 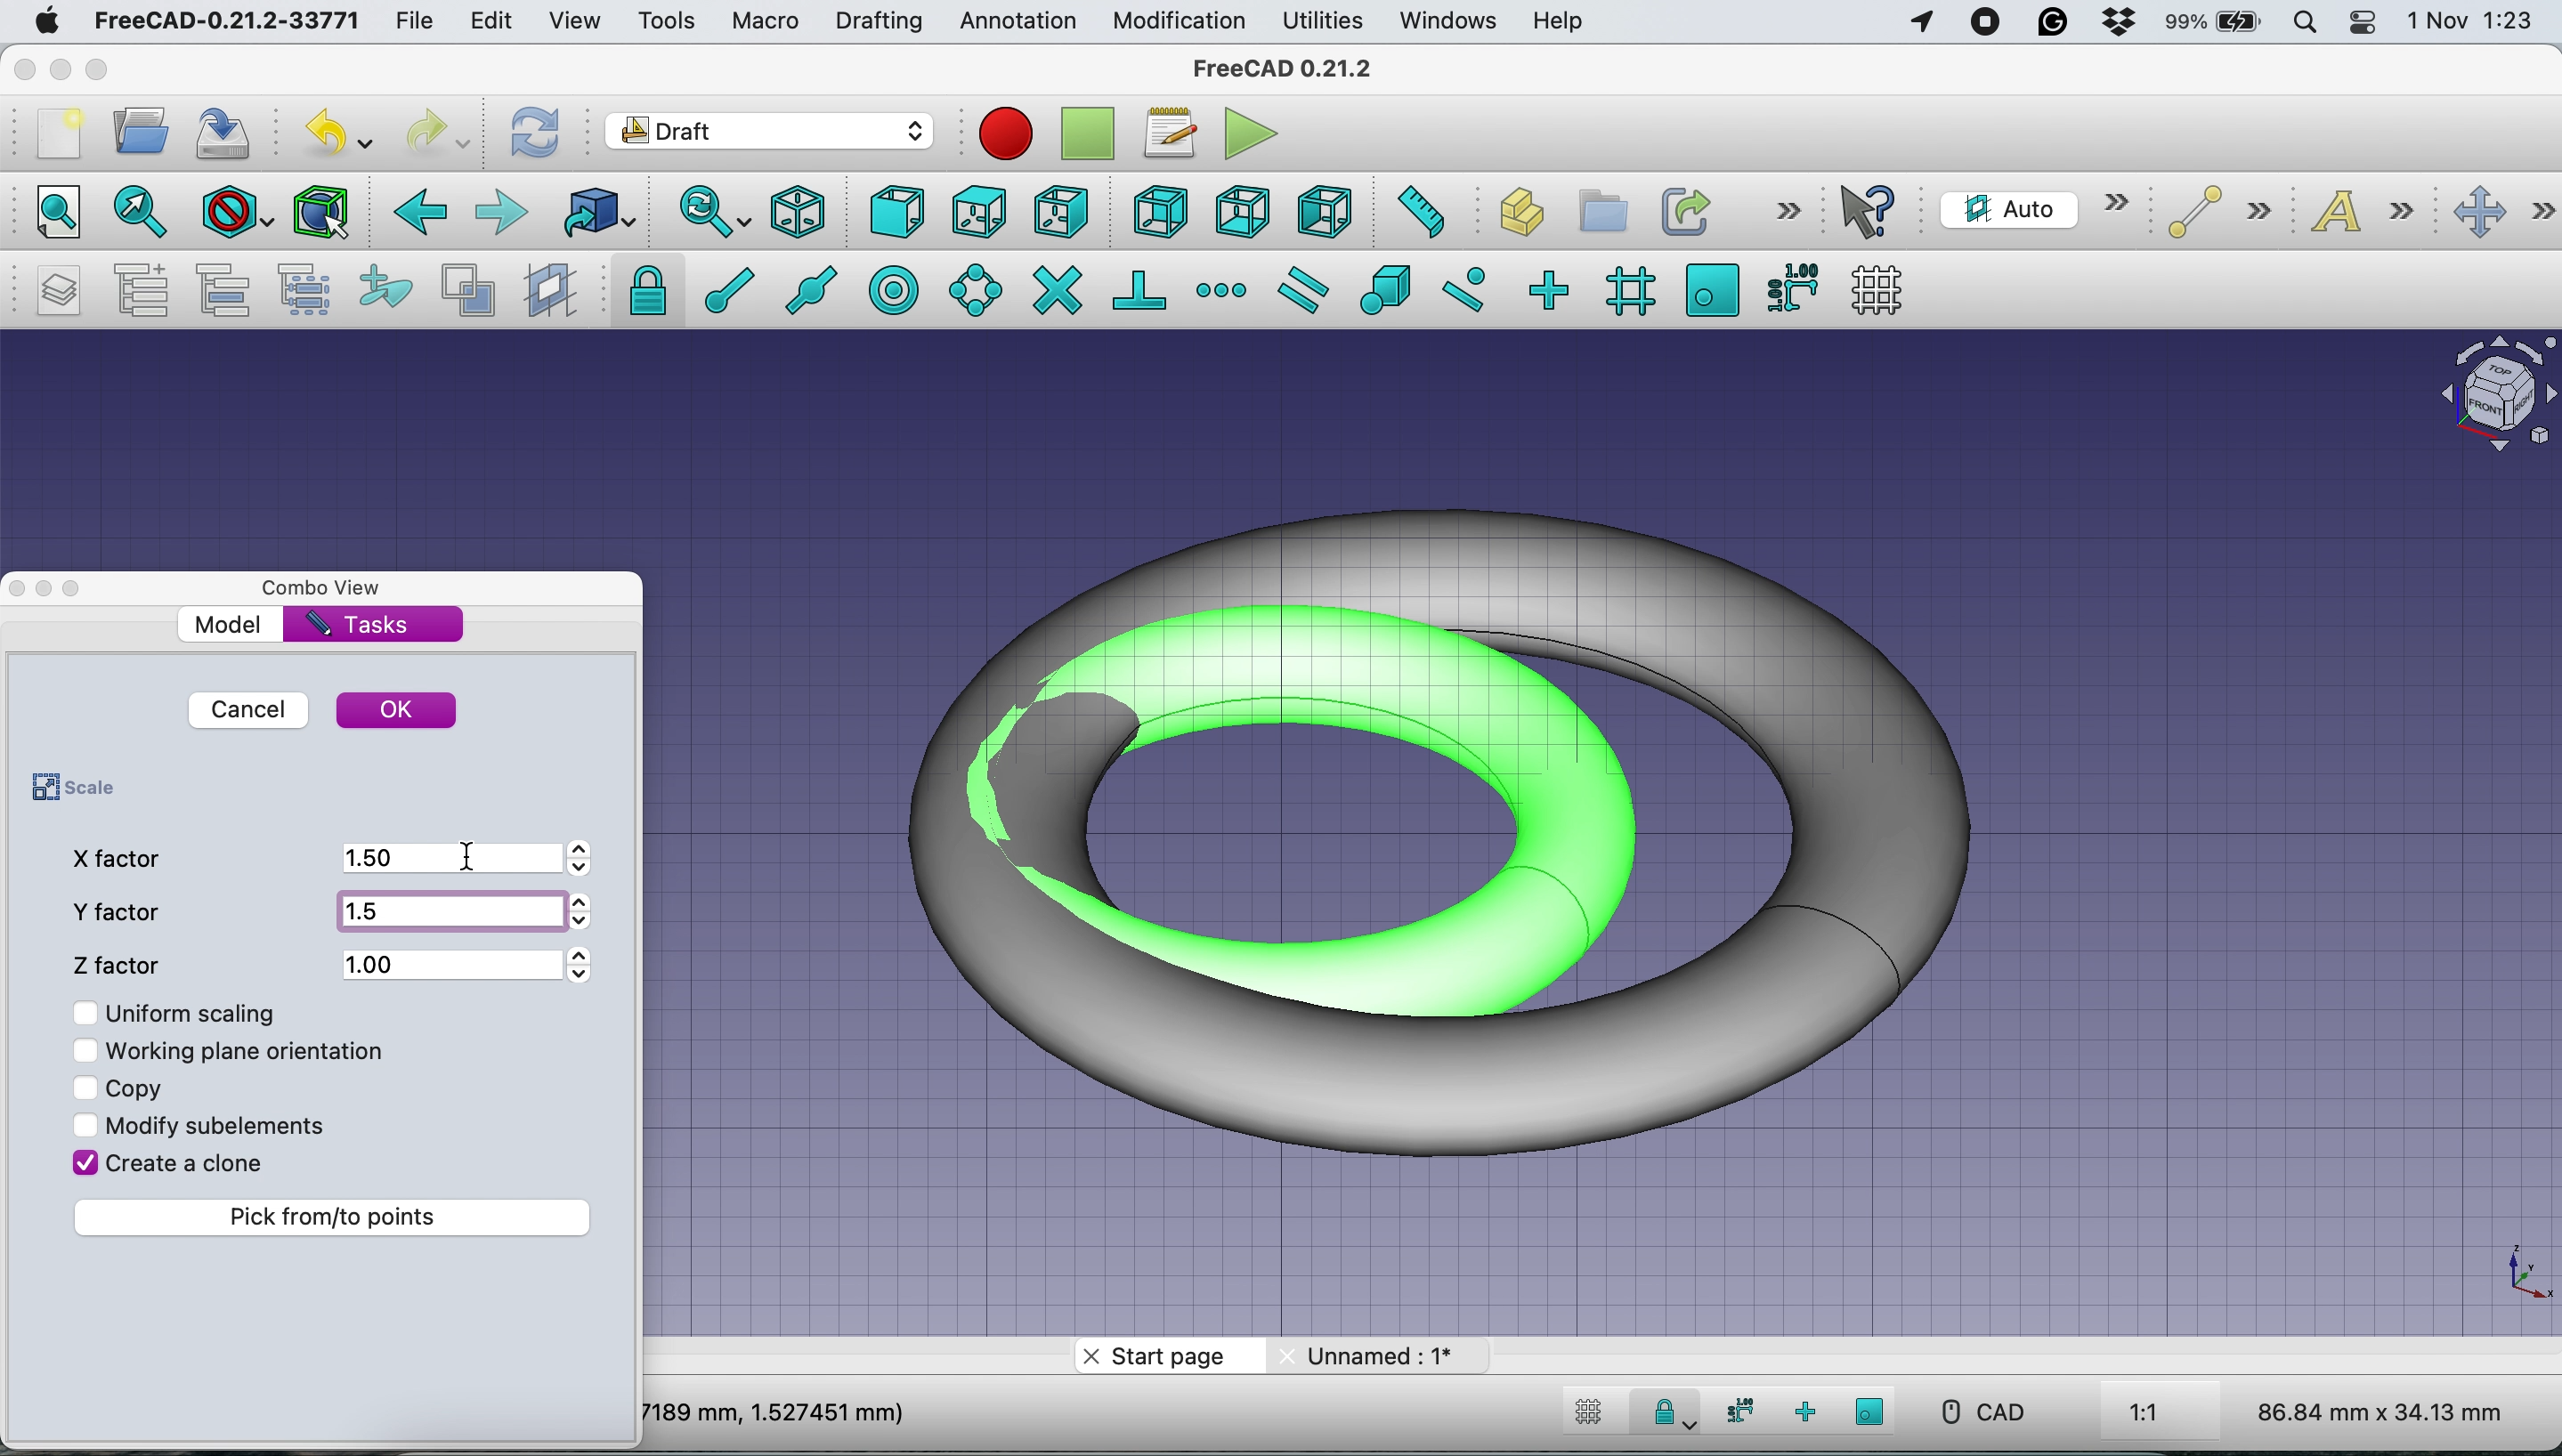 What do you see at coordinates (422, 21) in the screenshot?
I see `file` at bounding box center [422, 21].